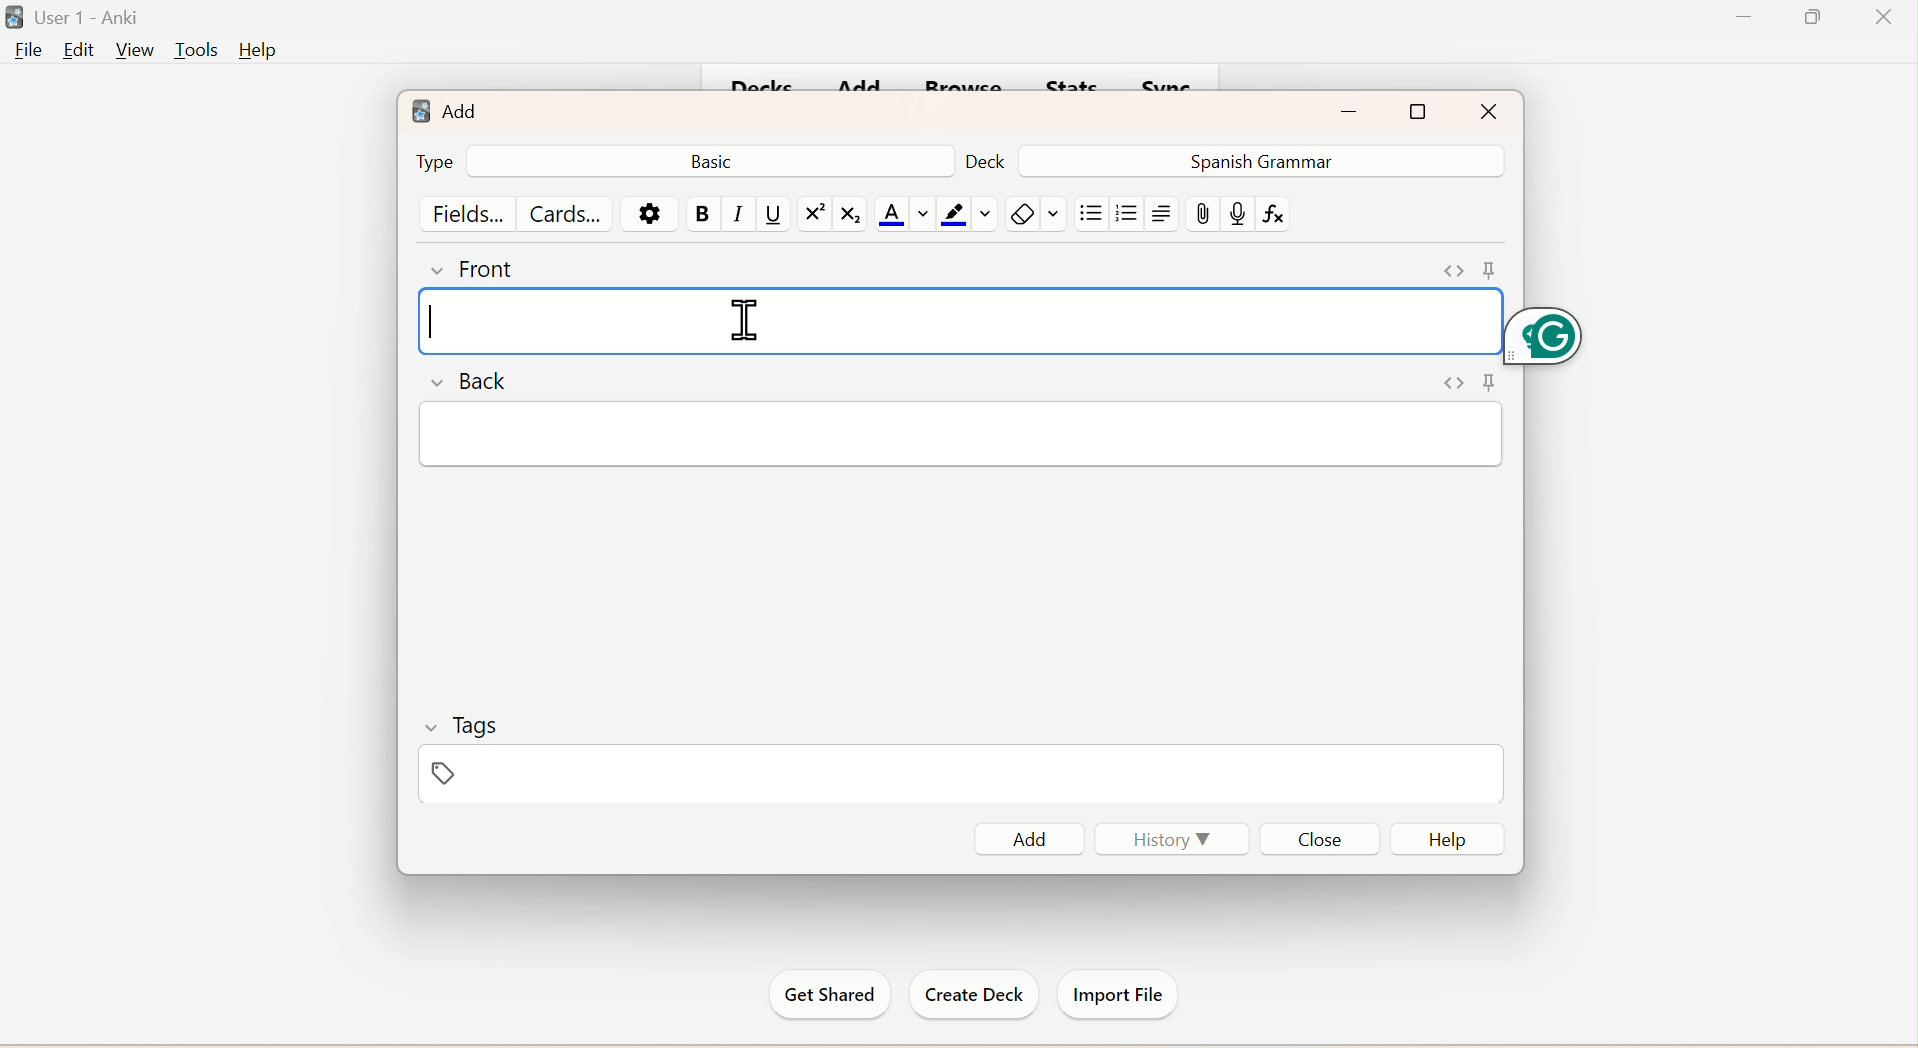  I want to click on typing cursor, so click(432, 320).